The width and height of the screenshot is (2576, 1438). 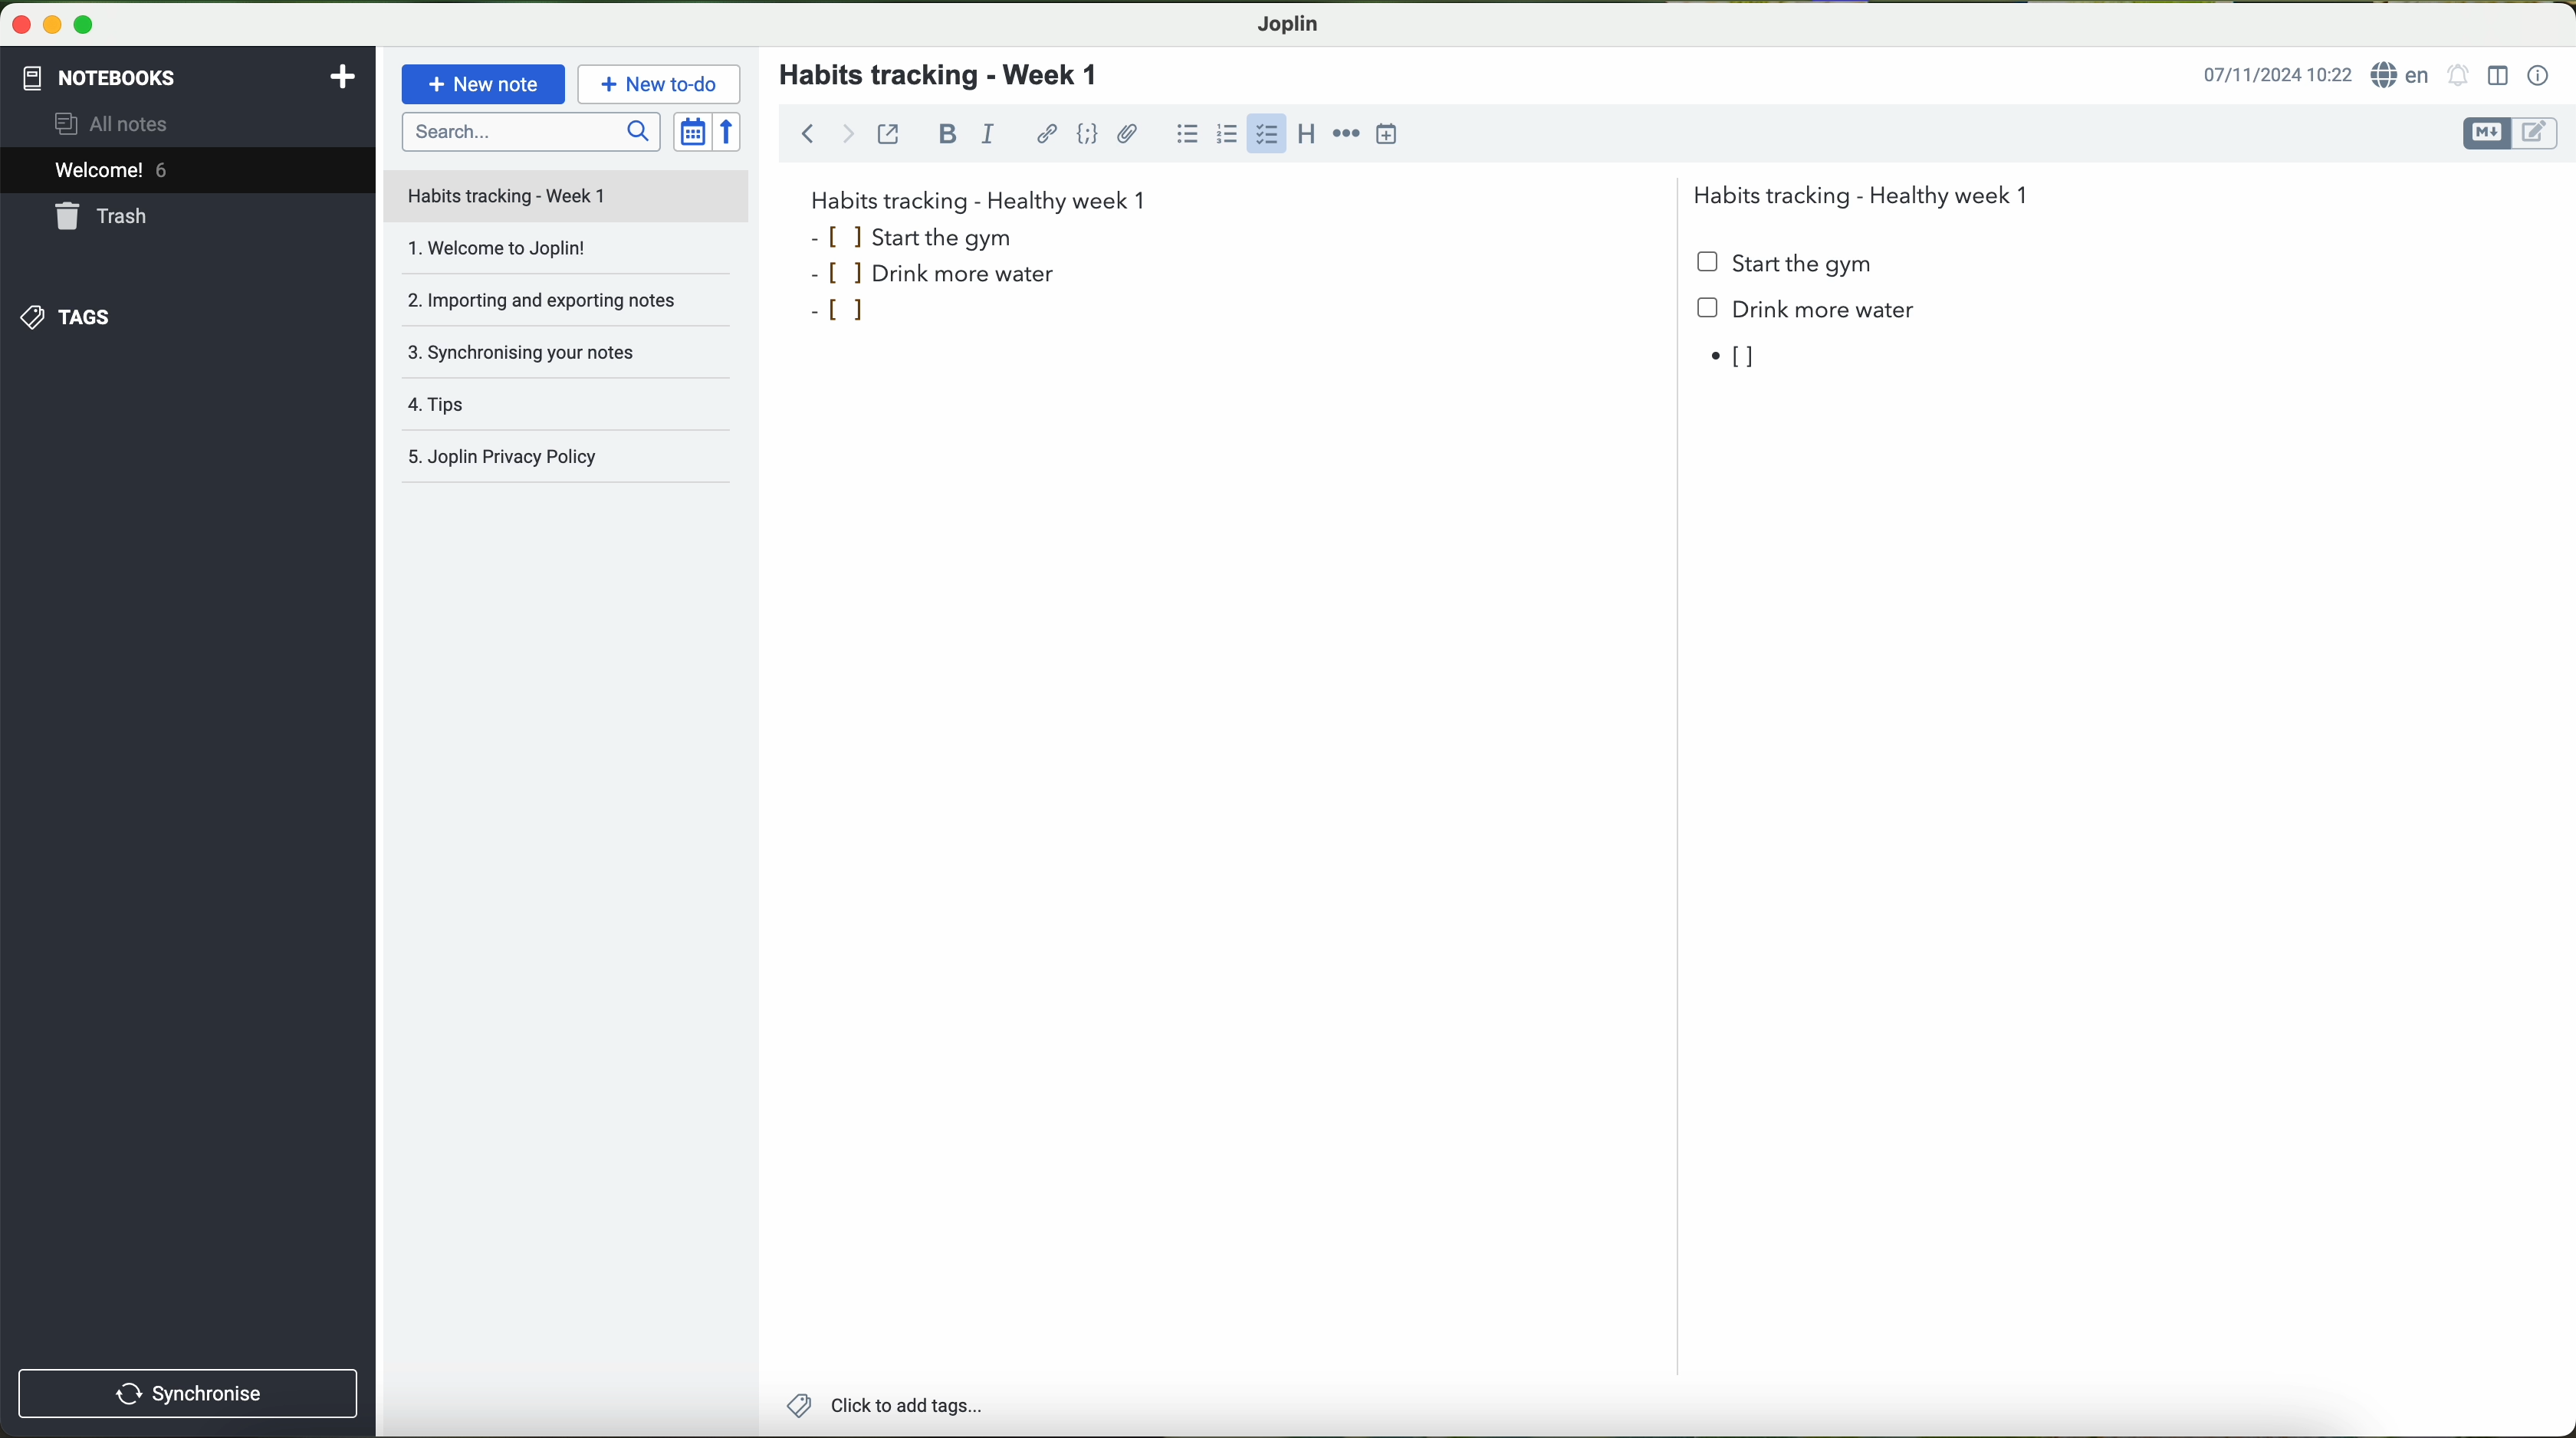 What do you see at coordinates (568, 460) in the screenshot?
I see `Joplin privacy policy` at bounding box center [568, 460].